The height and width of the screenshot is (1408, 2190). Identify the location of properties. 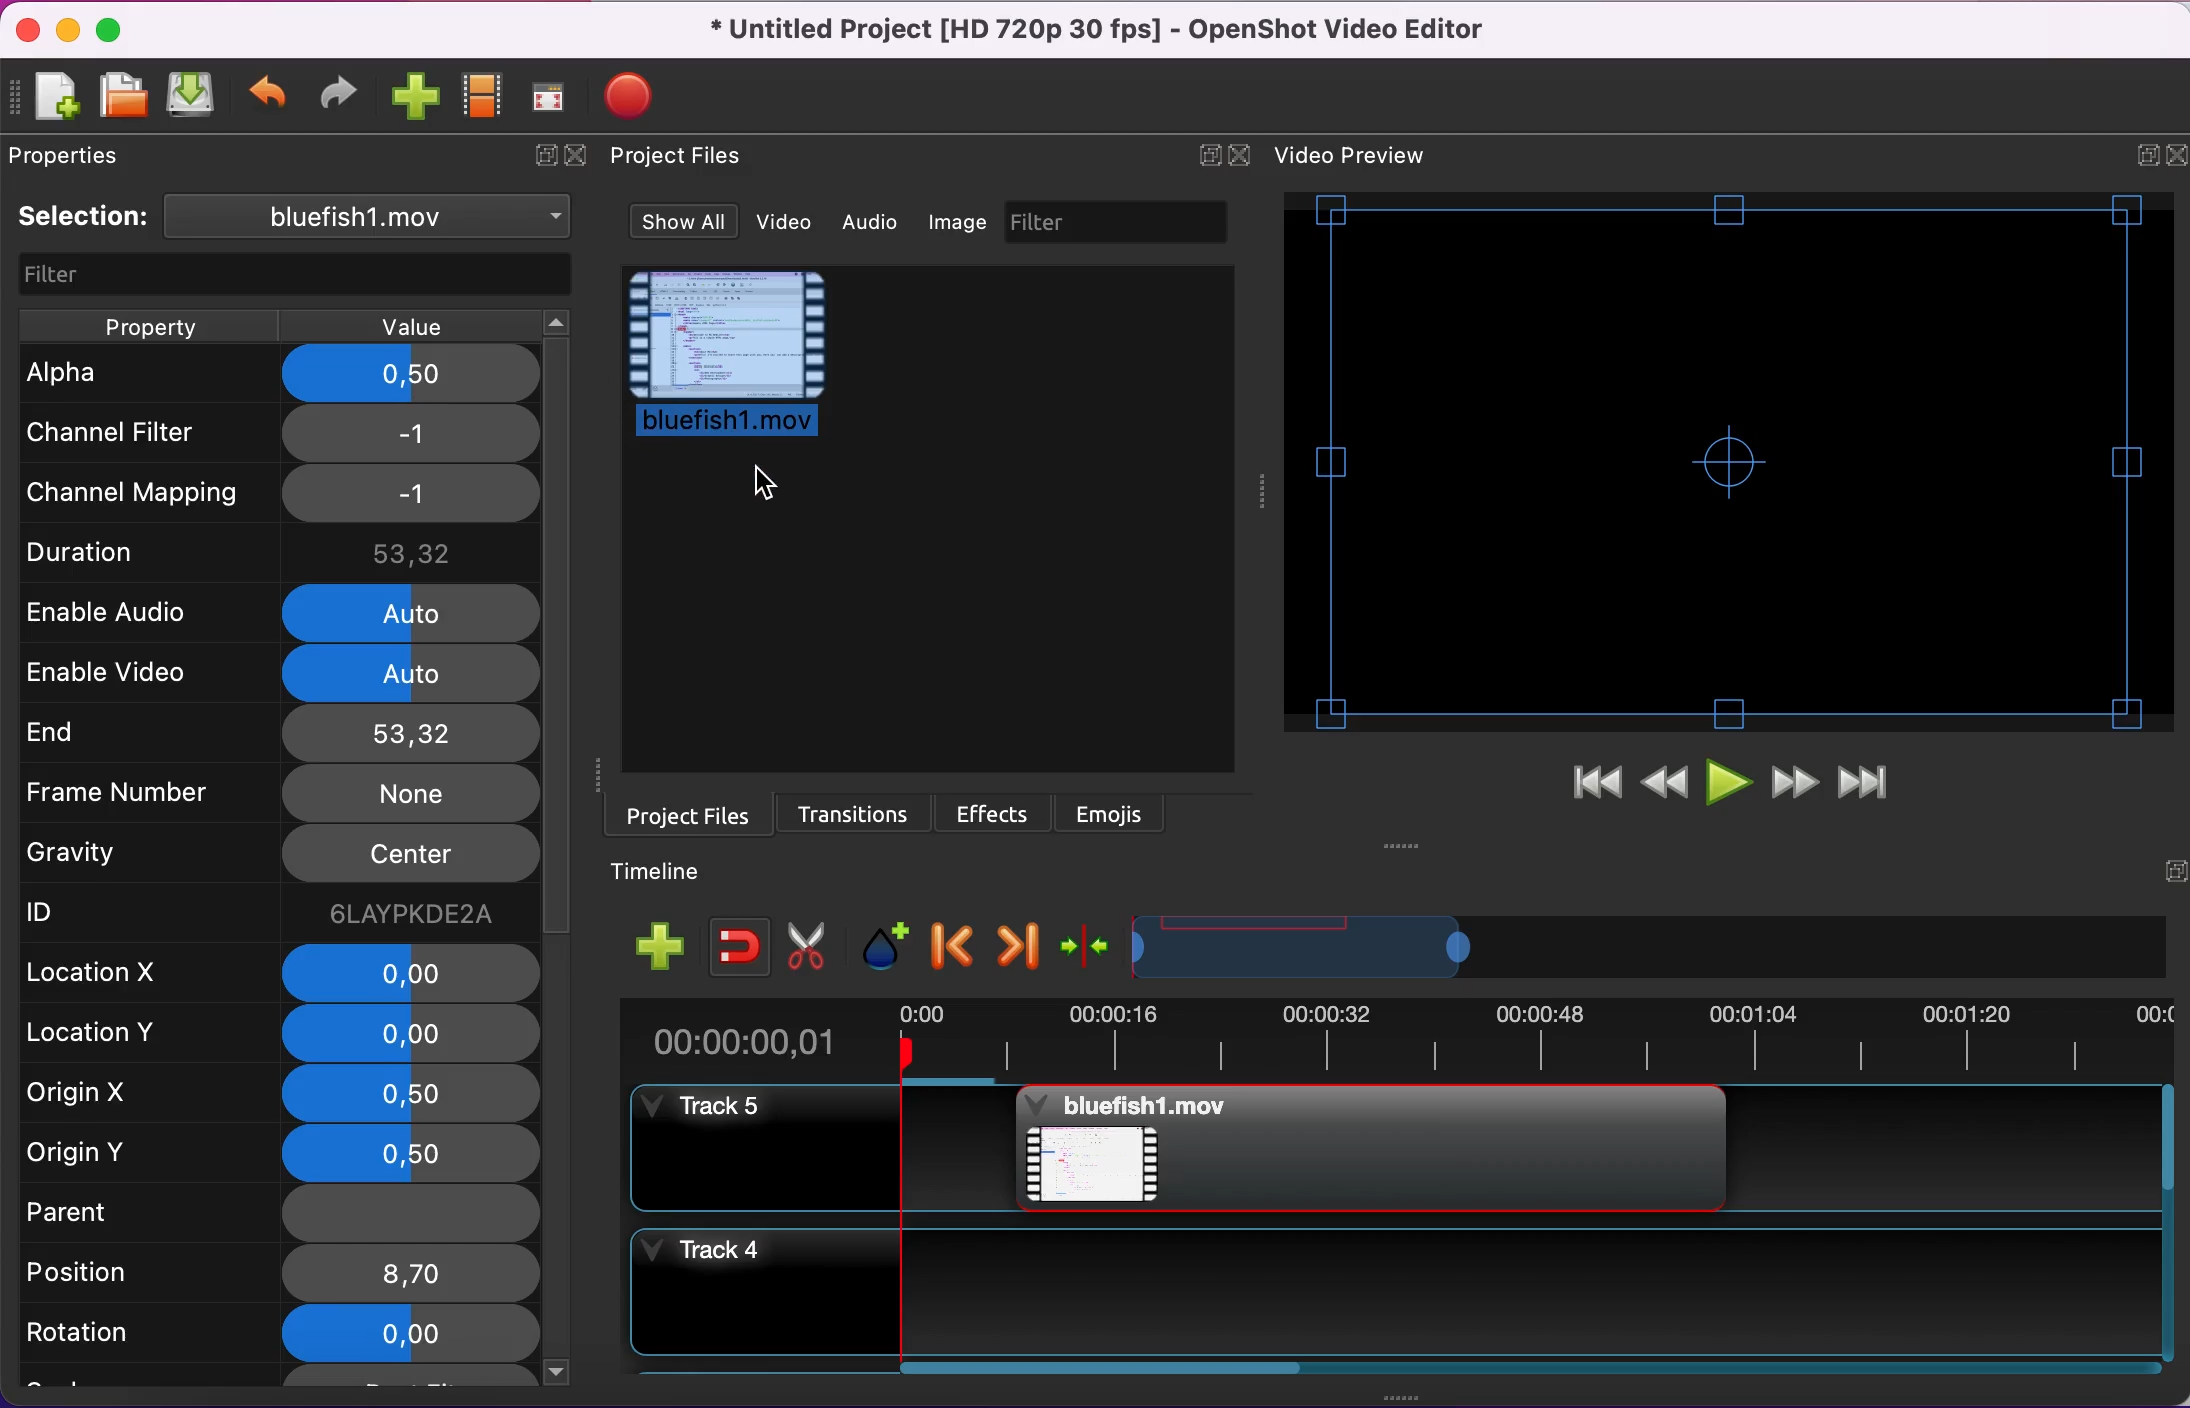
(74, 162).